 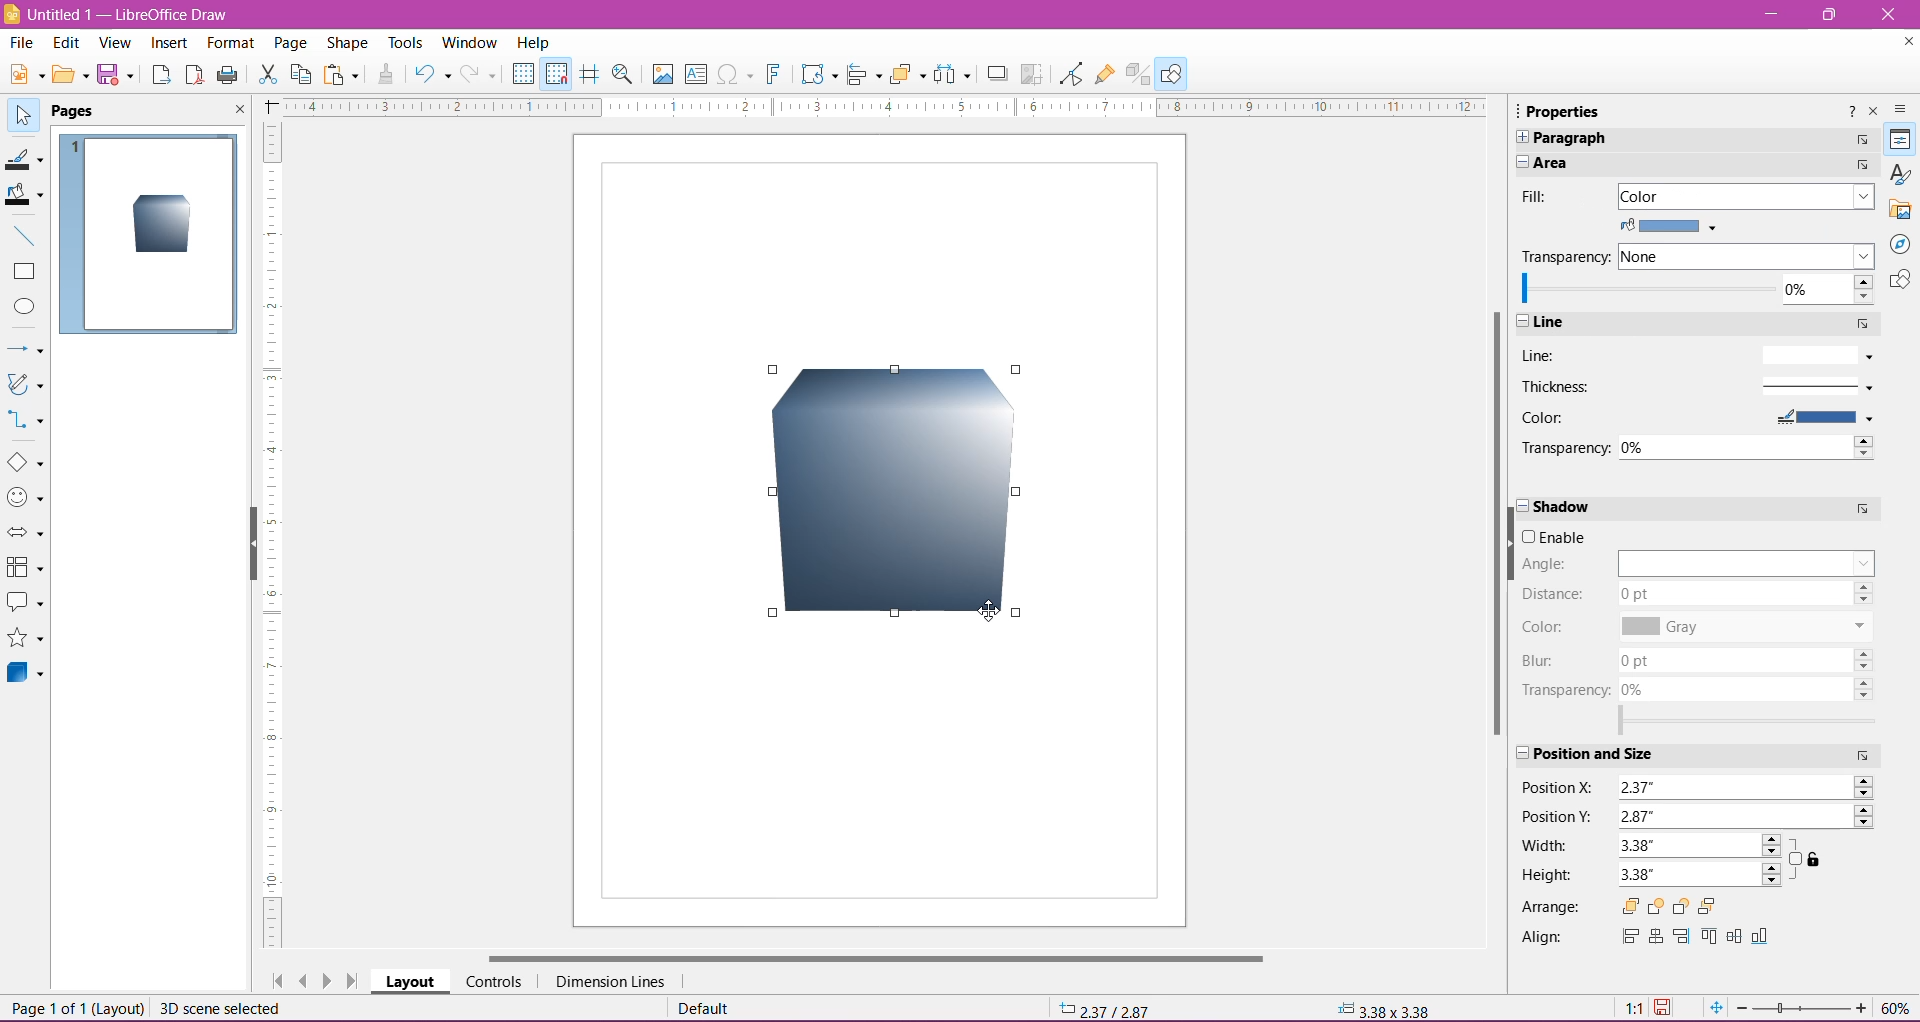 What do you see at coordinates (1747, 688) in the screenshot?
I see `Set shadow transparency` at bounding box center [1747, 688].